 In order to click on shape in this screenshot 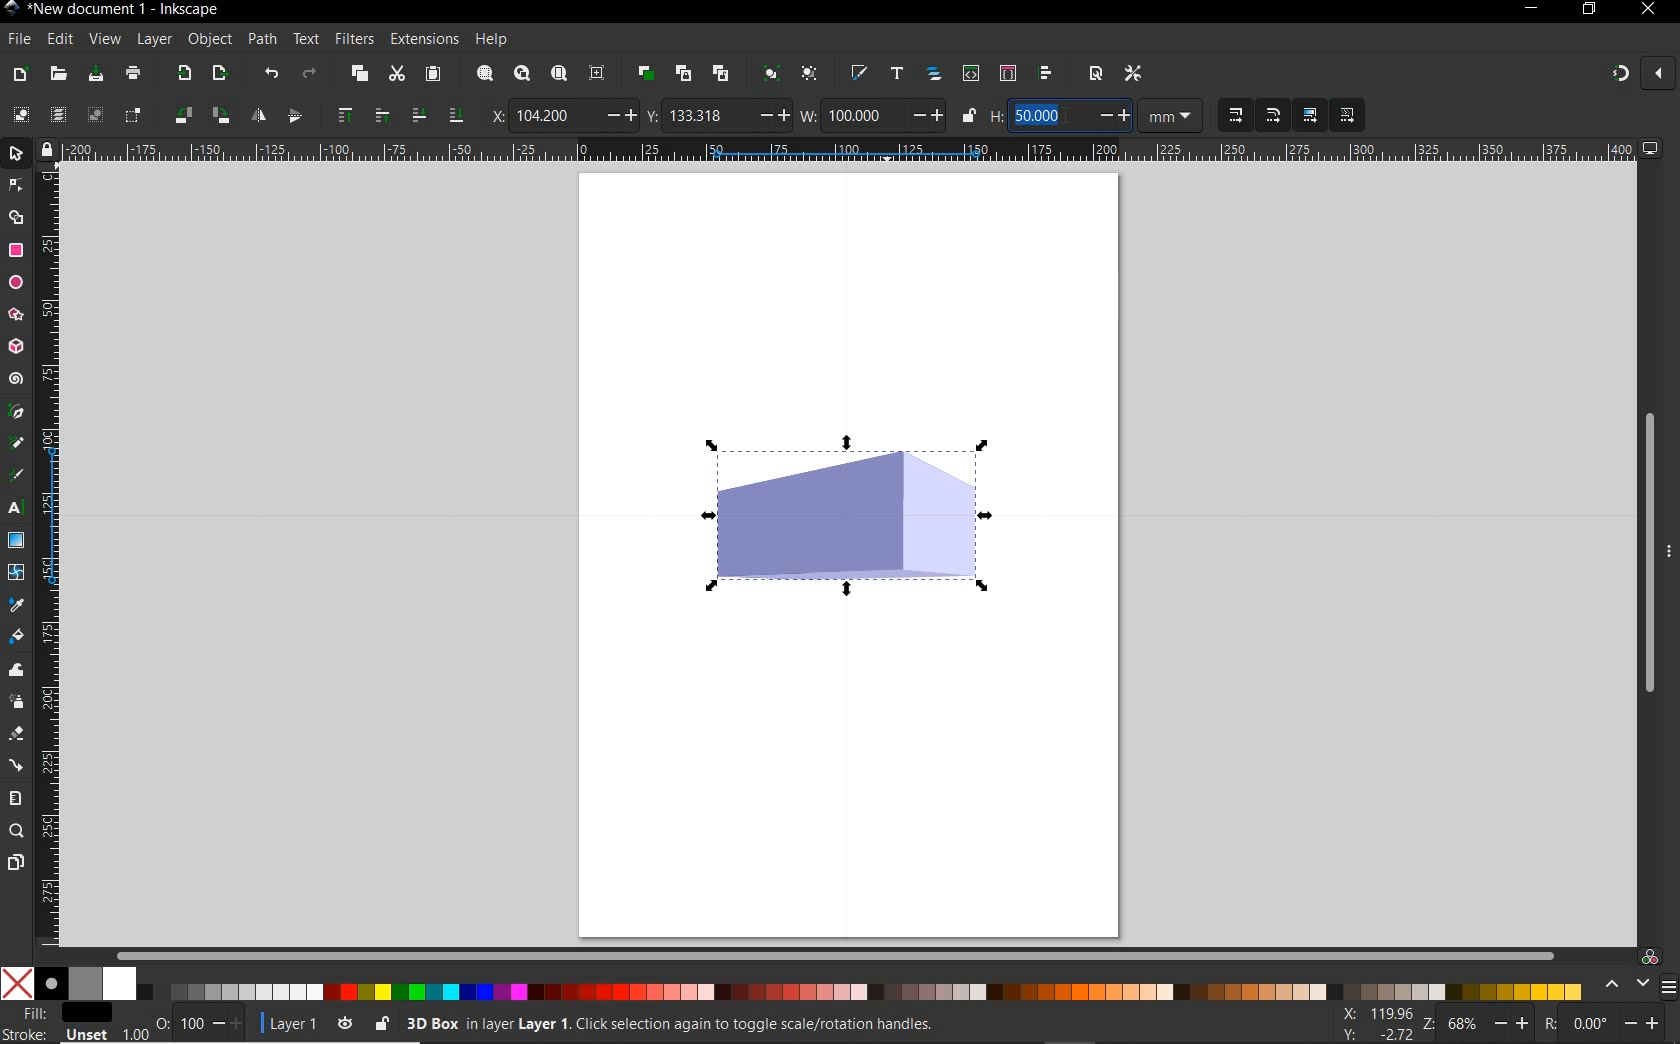, I will do `click(852, 517)`.